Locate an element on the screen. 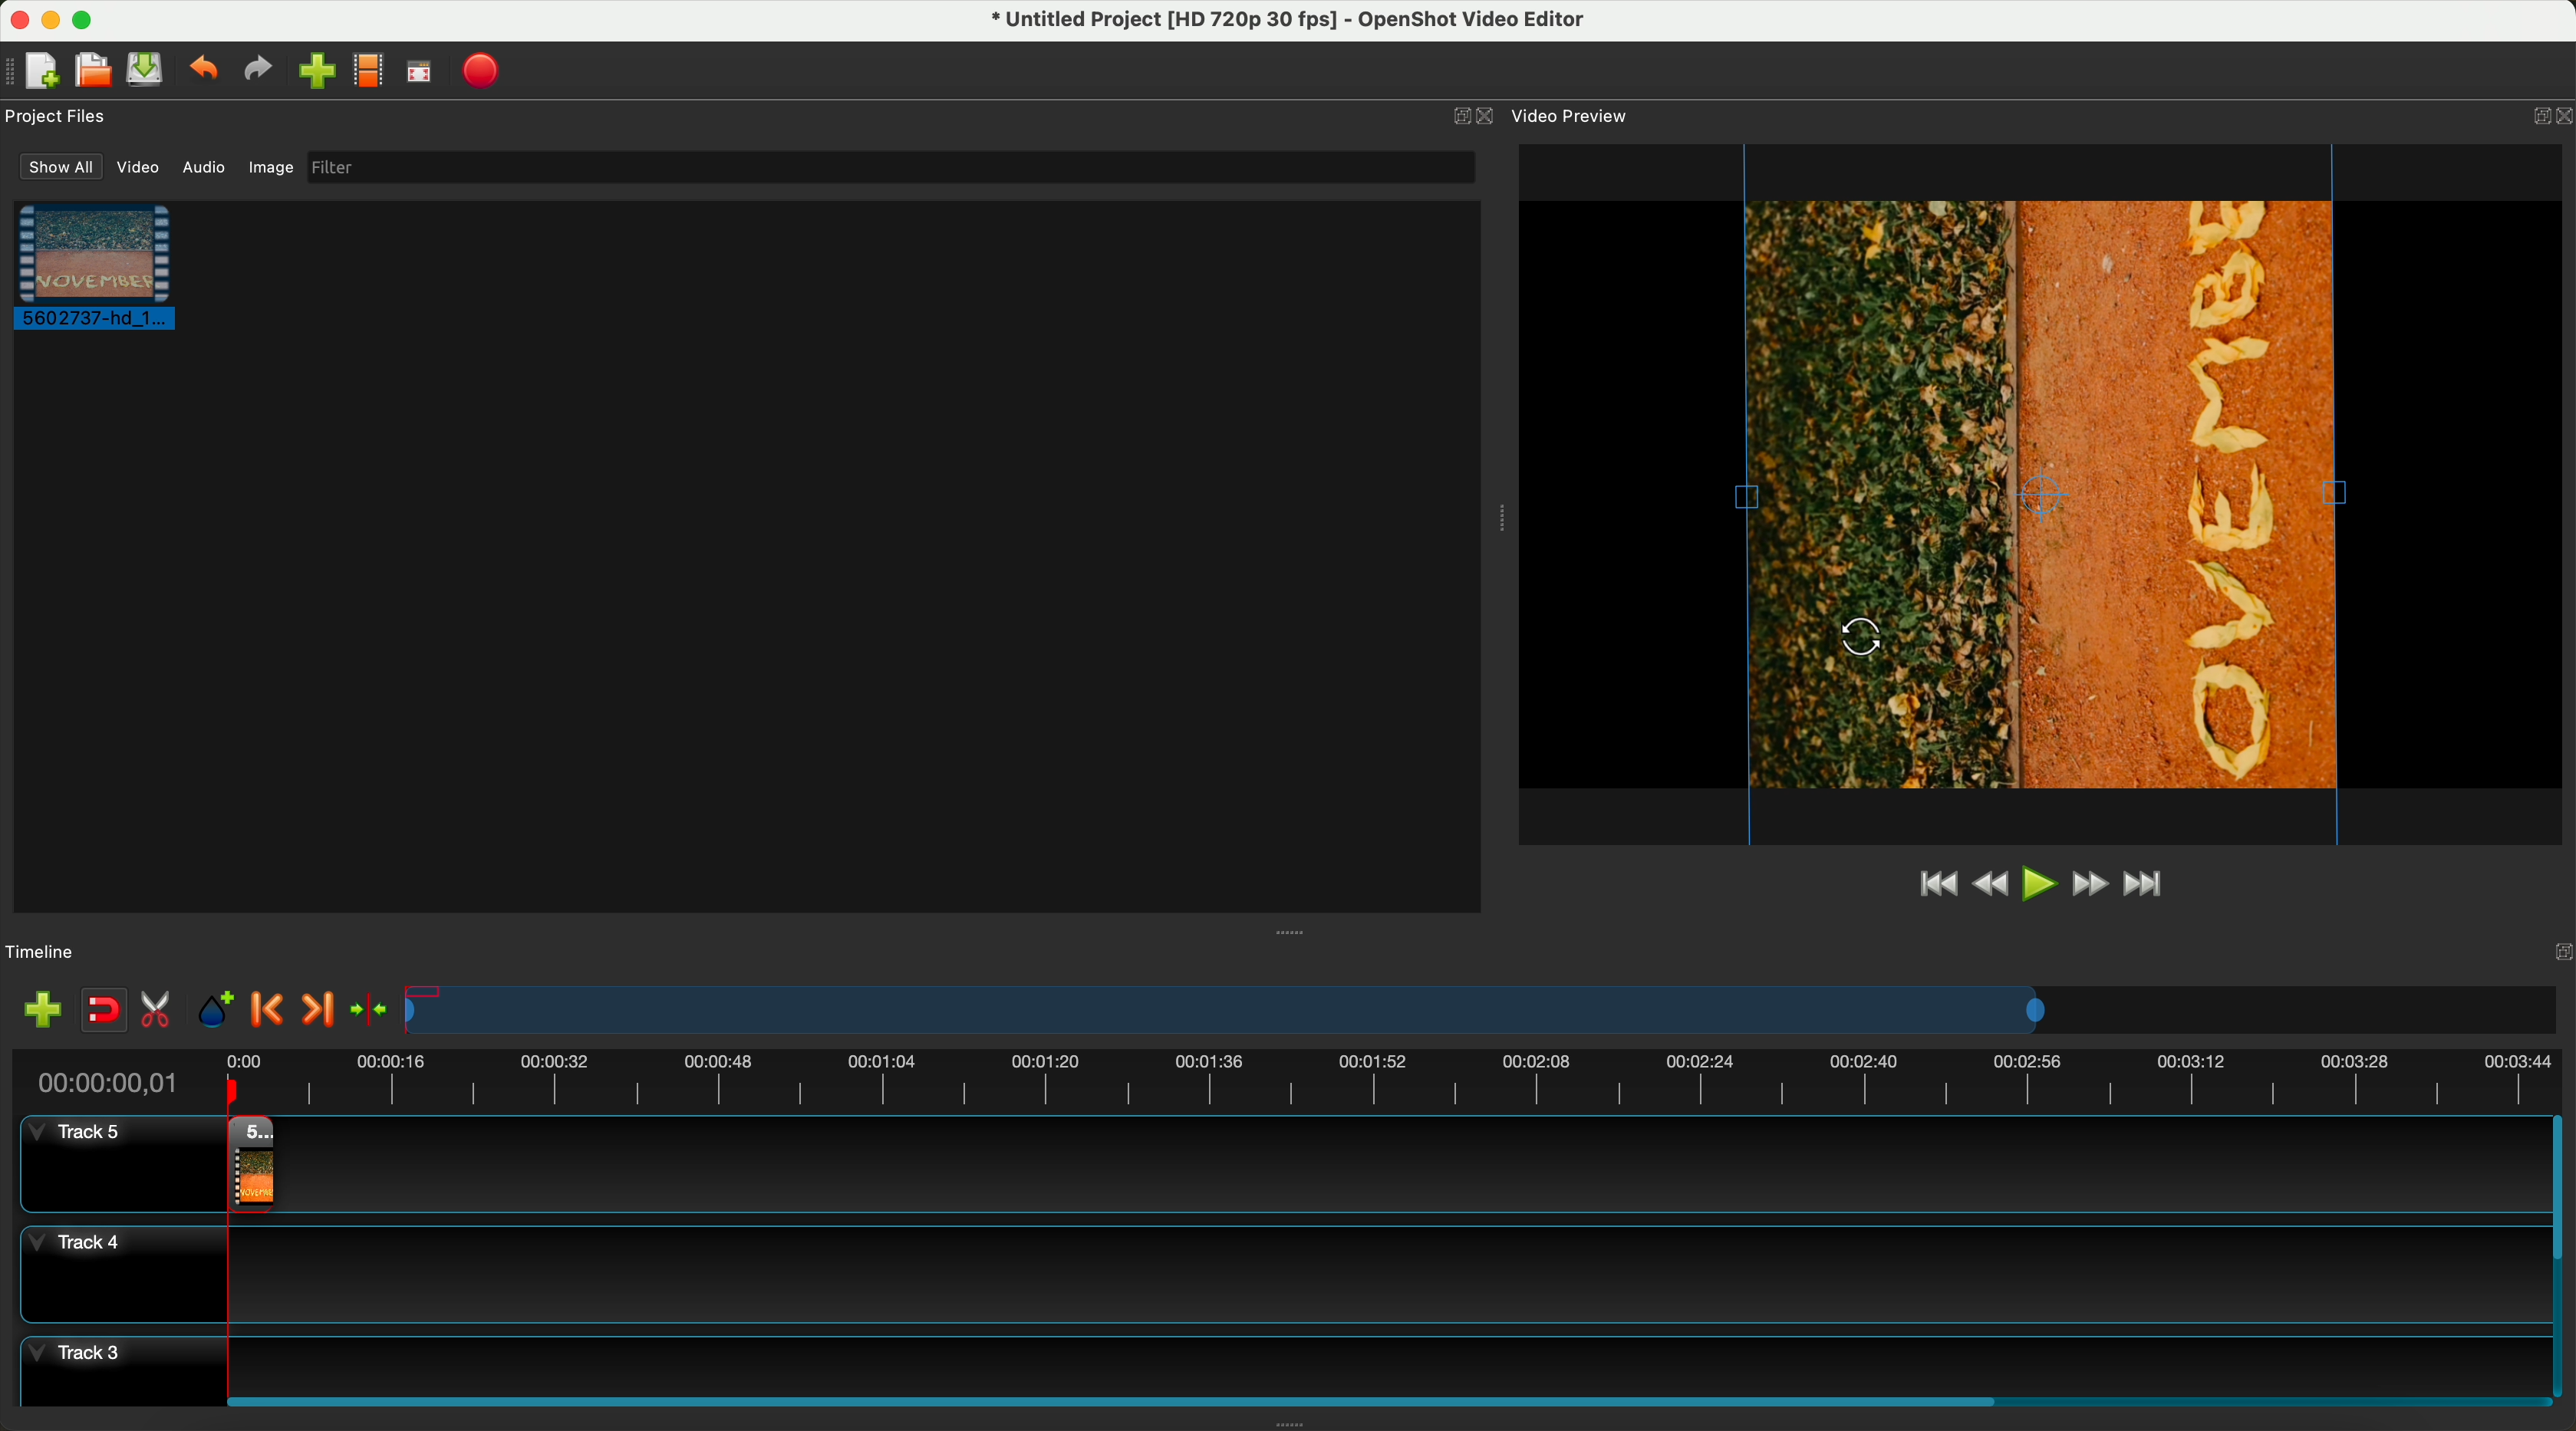 The image size is (2576, 1431). filter is located at coordinates (890, 168).